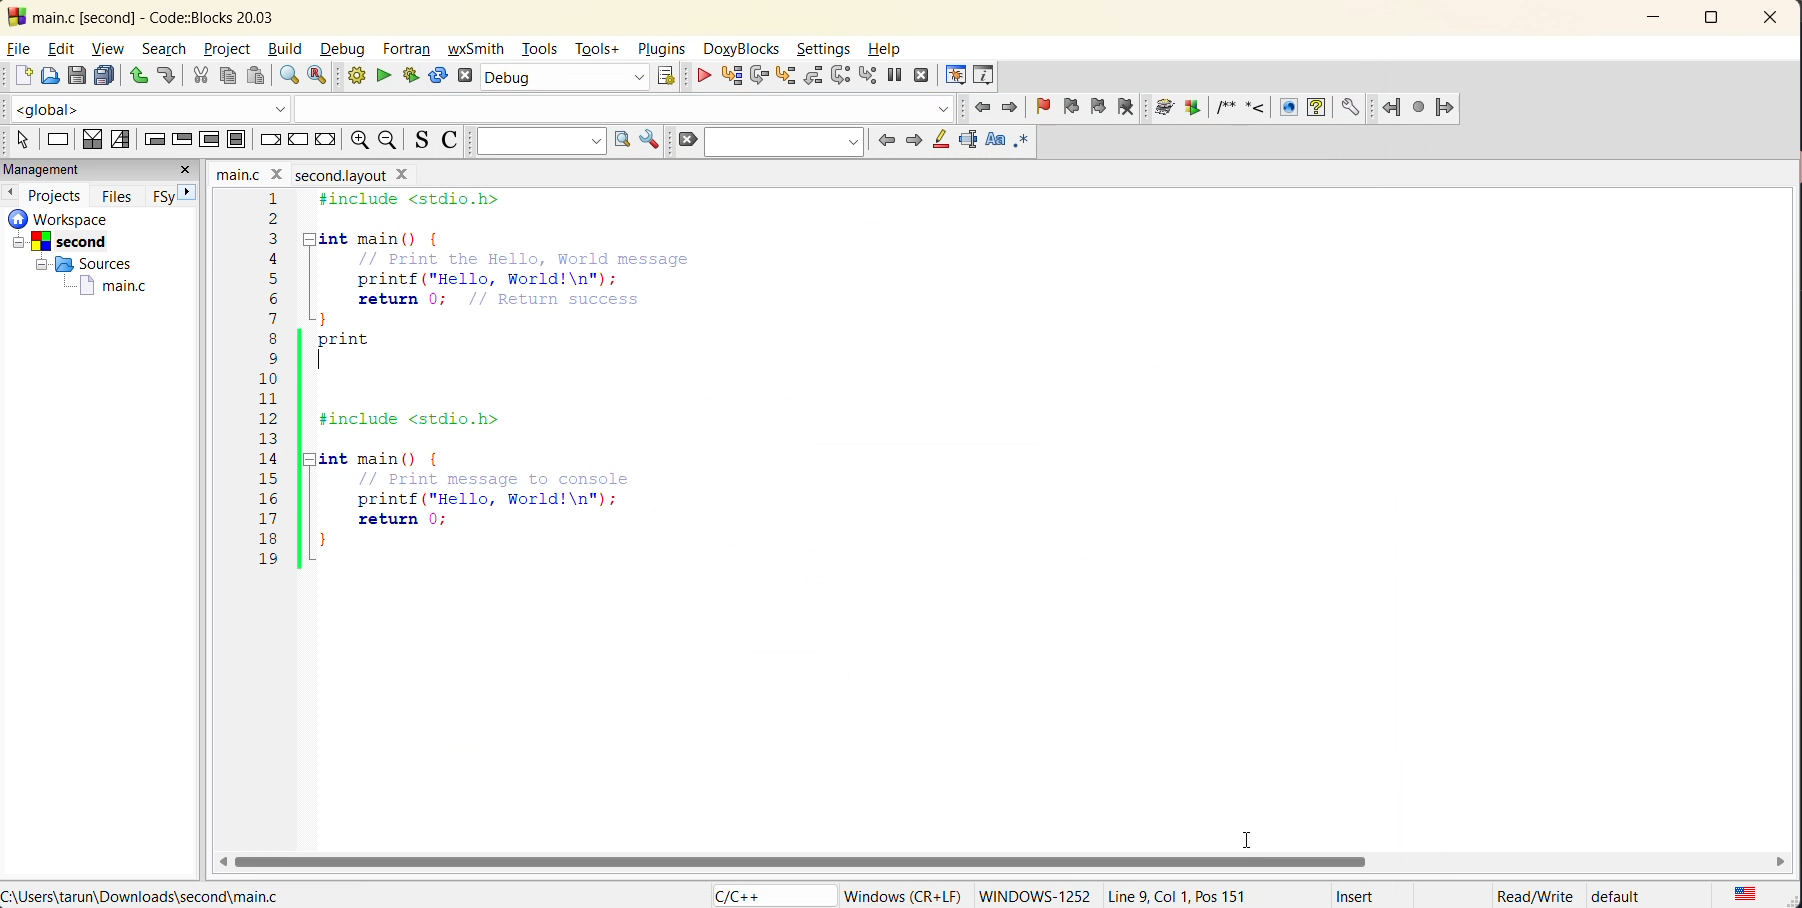  Describe the element at coordinates (622, 140) in the screenshot. I see `run search` at that location.